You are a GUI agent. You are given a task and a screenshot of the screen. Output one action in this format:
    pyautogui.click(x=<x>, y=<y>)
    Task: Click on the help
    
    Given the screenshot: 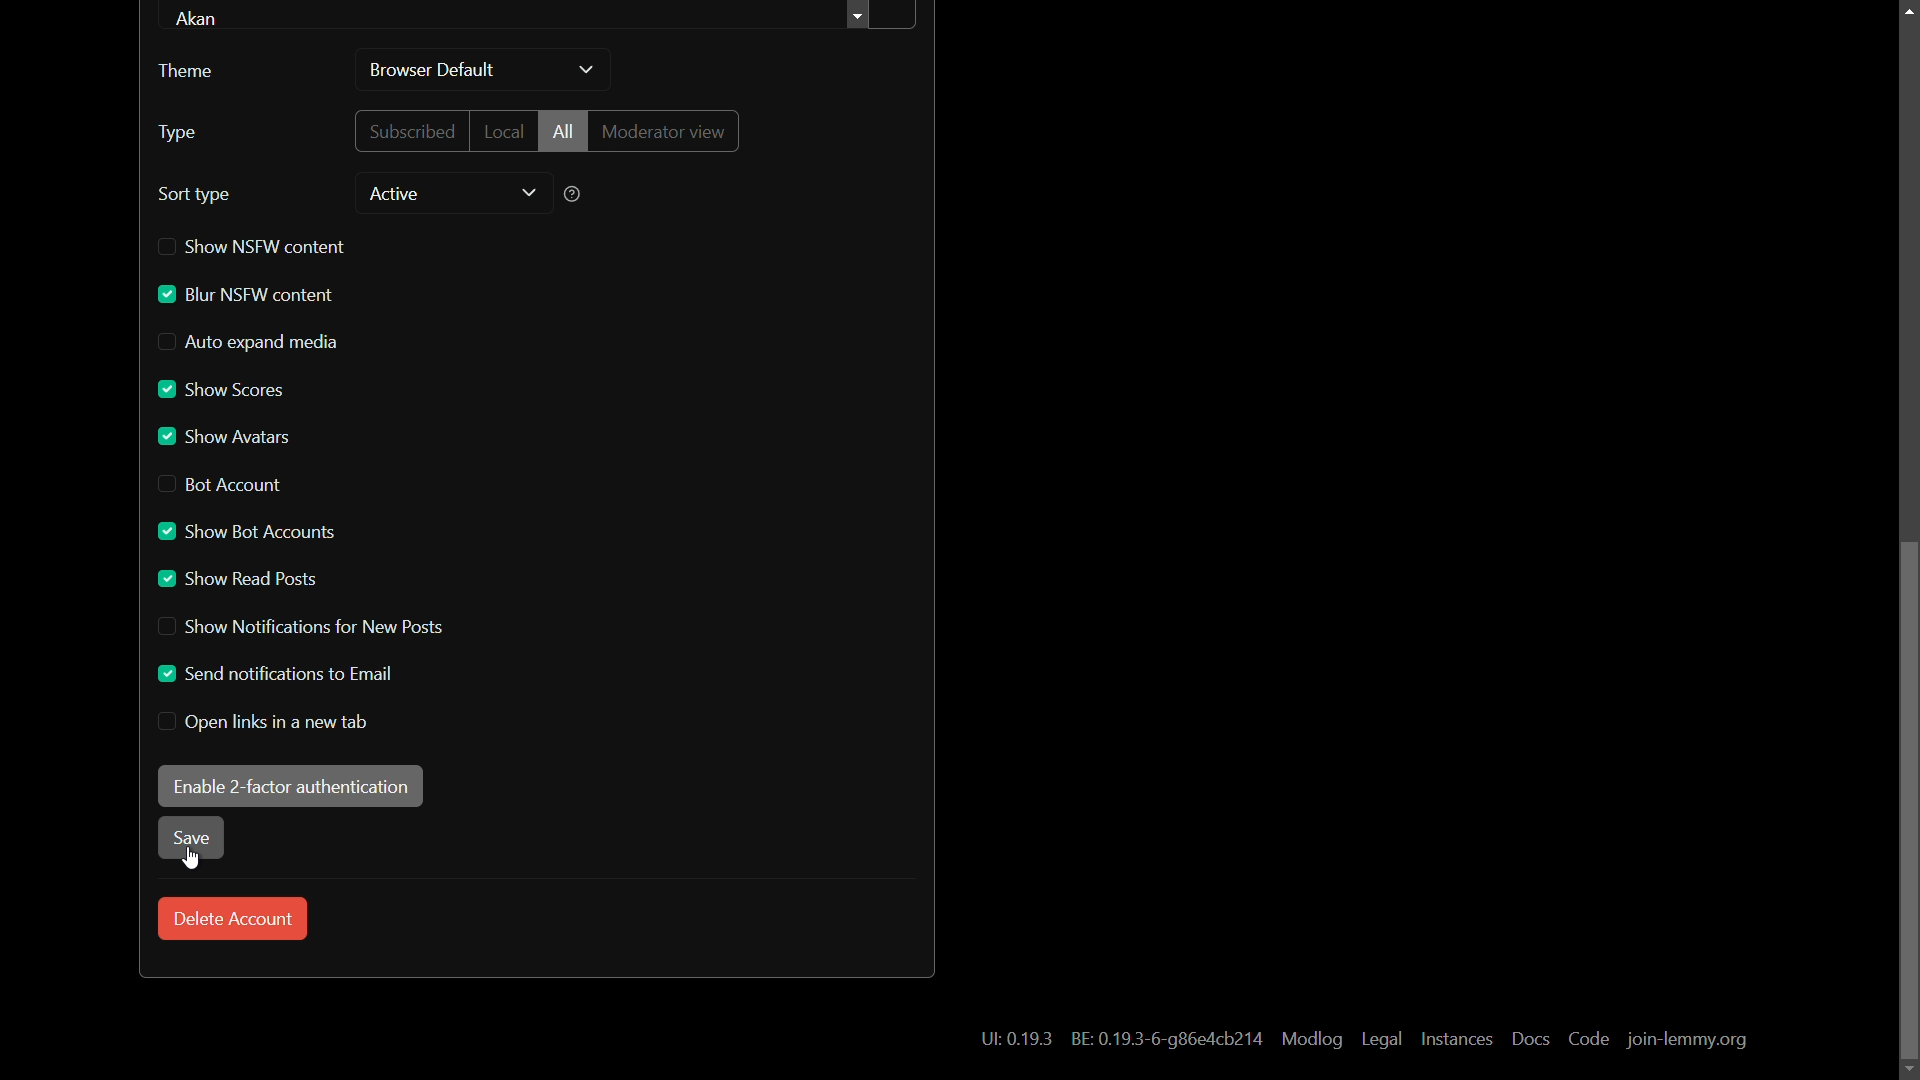 What is the action you would take?
    pyautogui.click(x=573, y=194)
    